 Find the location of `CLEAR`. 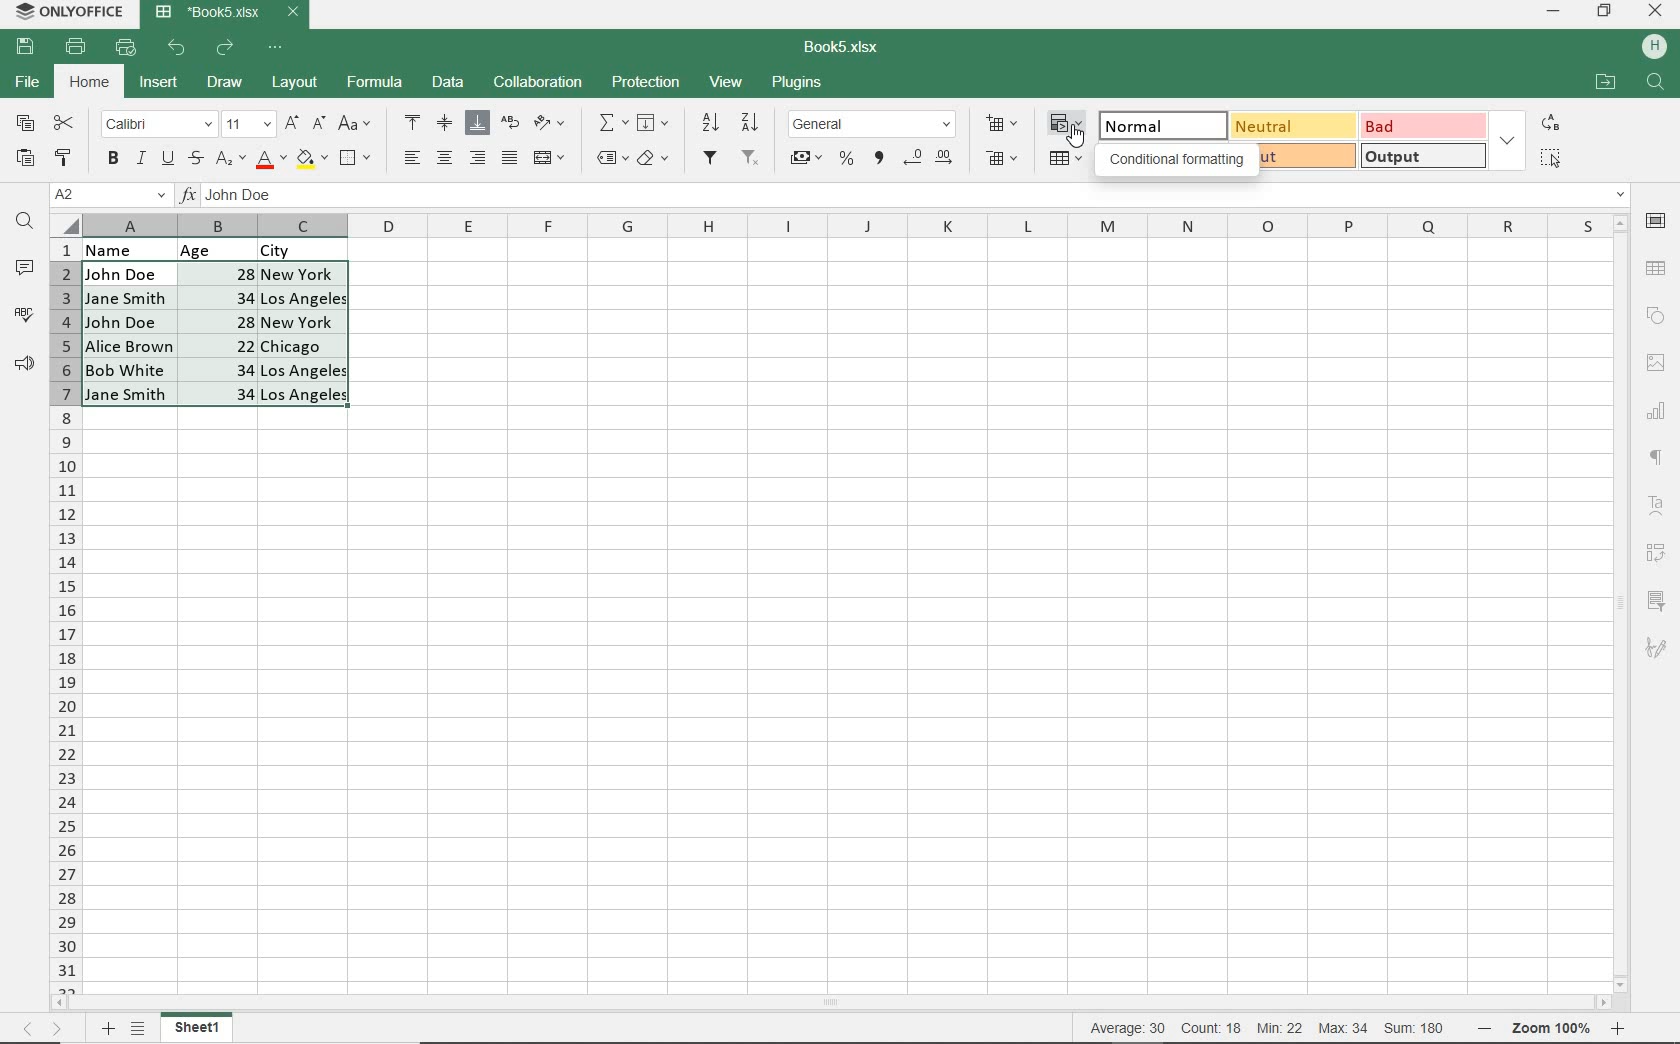

CLEAR is located at coordinates (652, 161).